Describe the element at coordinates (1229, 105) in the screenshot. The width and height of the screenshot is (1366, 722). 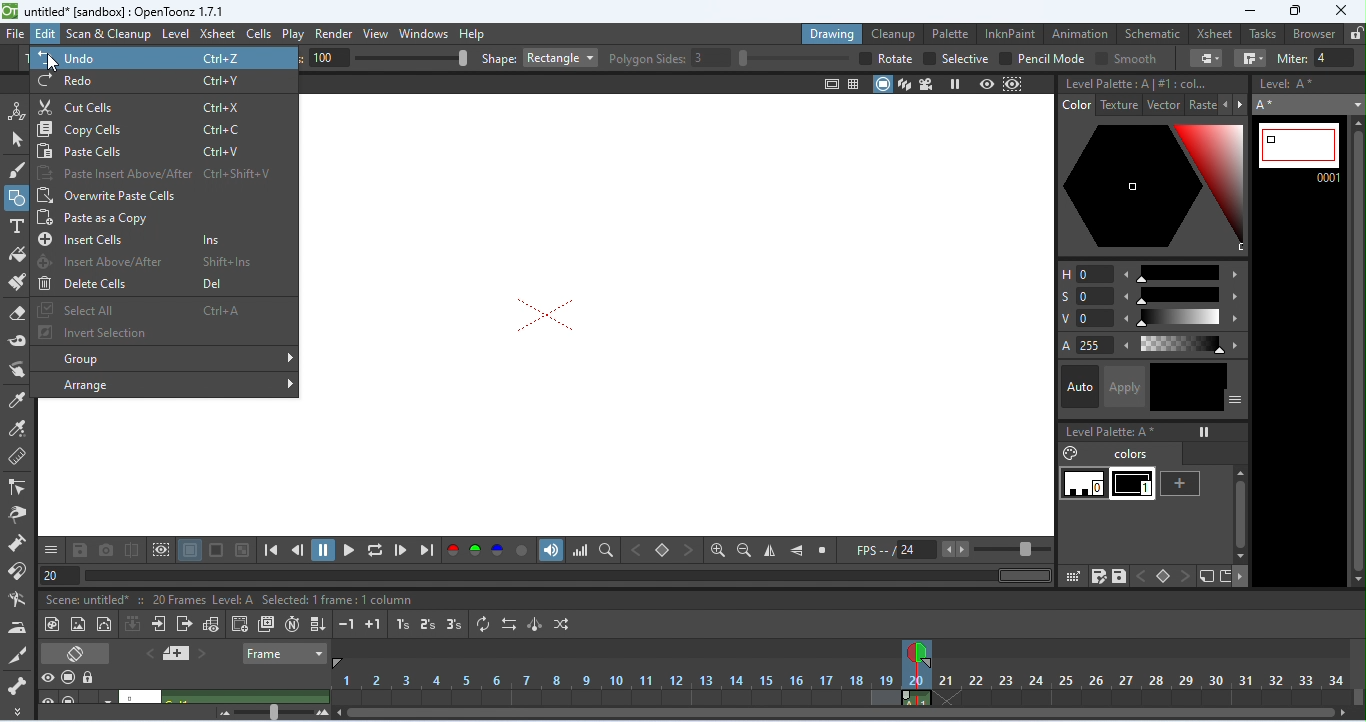
I see `previous` at that location.